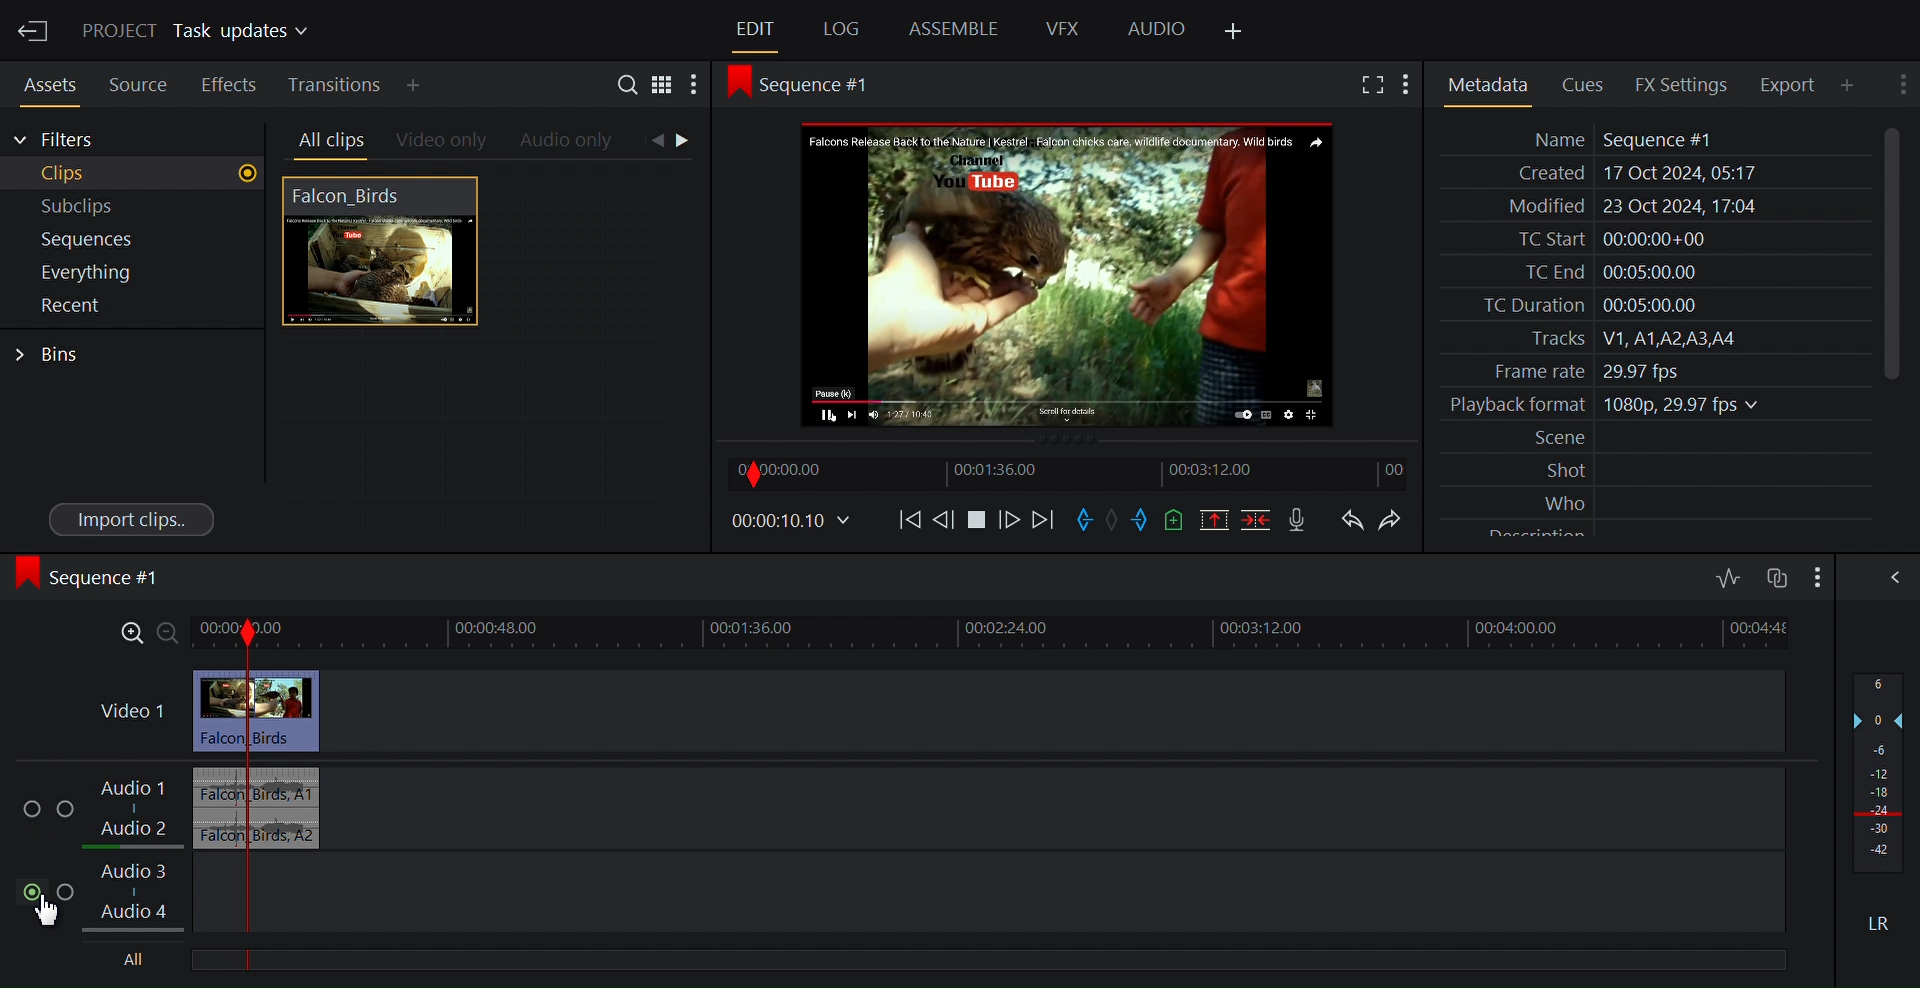  What do you see at coordinates (442, 142) in the screenshot?
I see `Videos only` at bounding box center [442, 142].